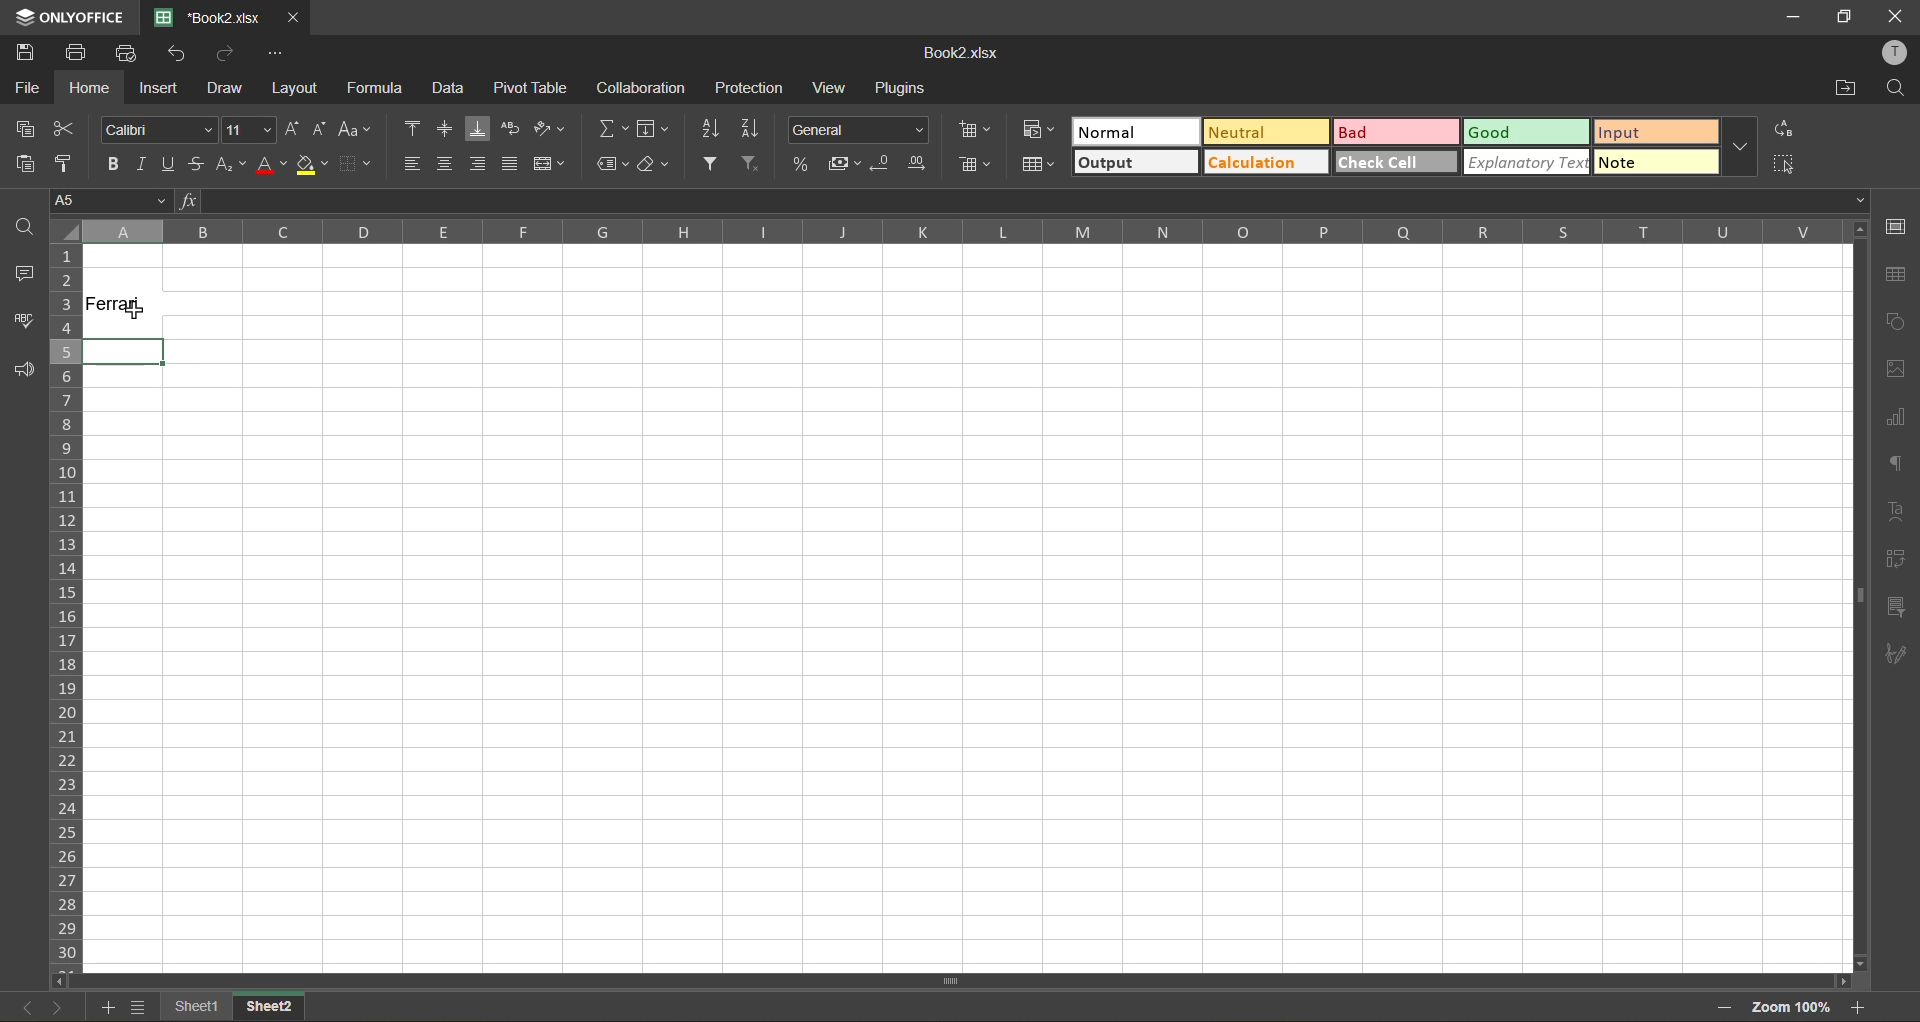 The width and height of the screenshot is (1920, 1022). What do you see at coordinates (355, 164) in the screenshot?
I see `borders` at bounding box center [355, 164].